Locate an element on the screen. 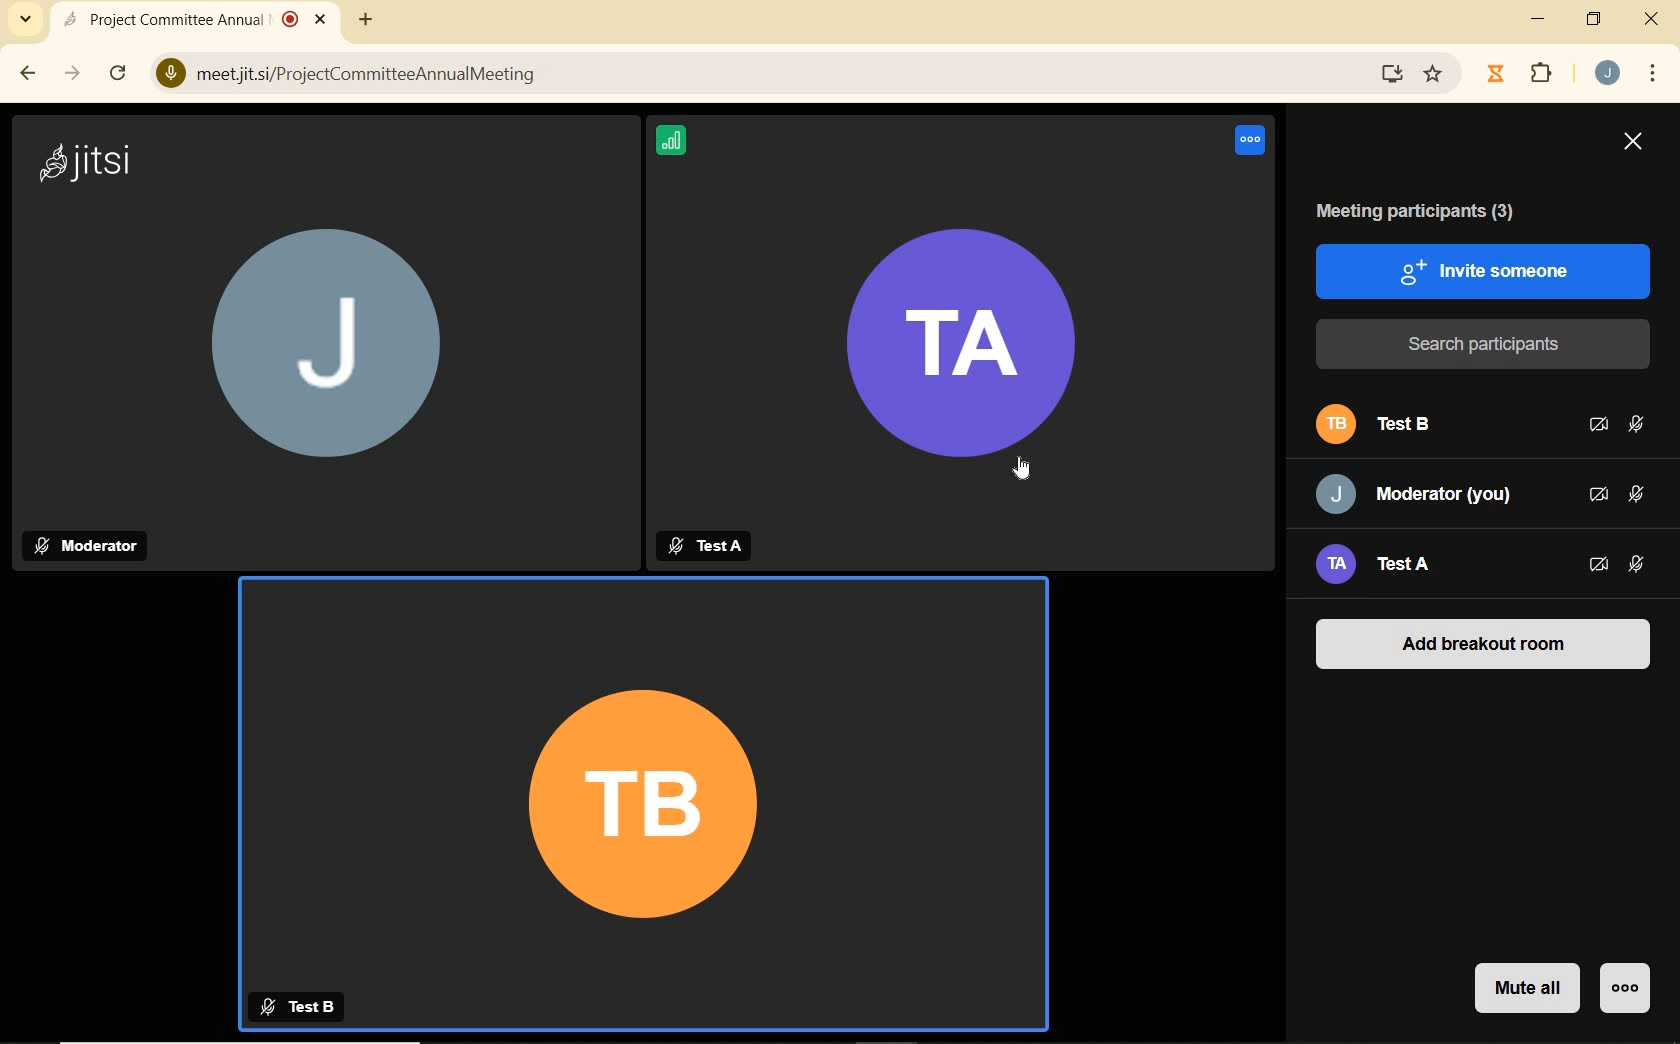 The width and height of the screenshot is (1680, 1044). Test B is located at coordinates (302, 1005).